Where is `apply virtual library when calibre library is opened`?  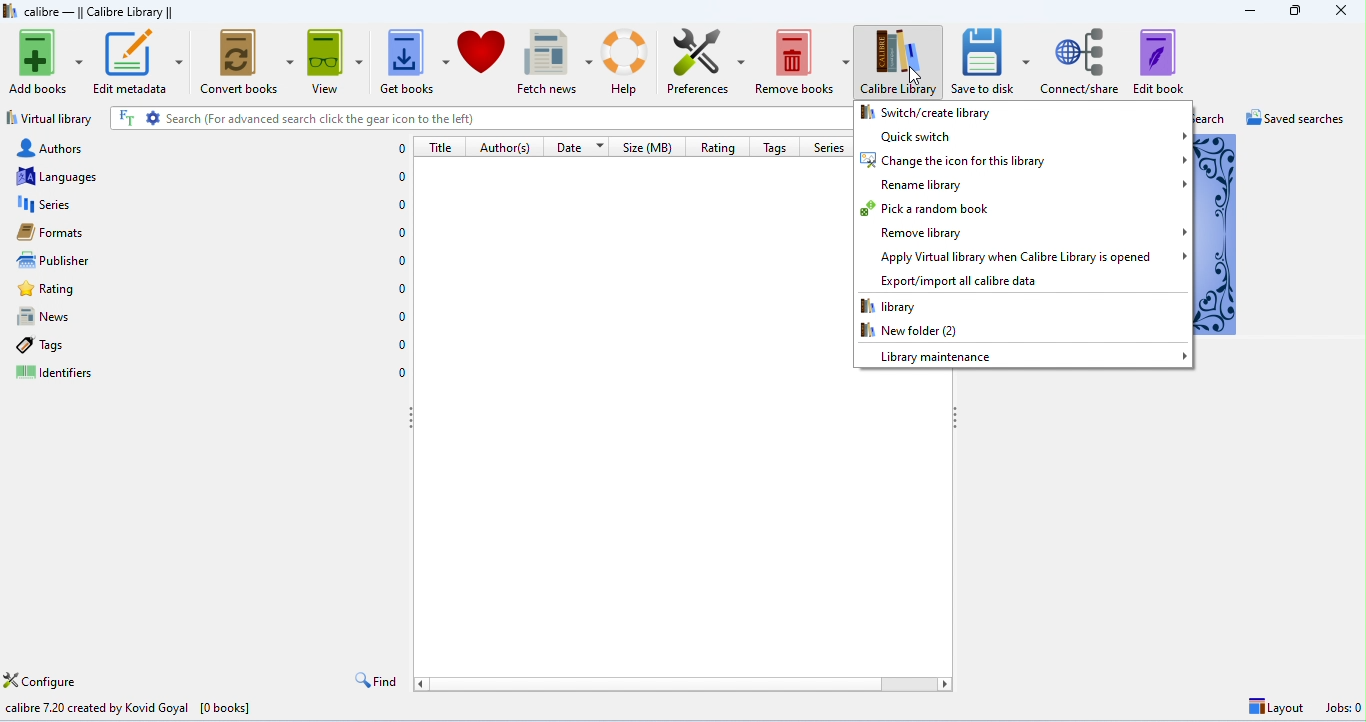 apply virtual library when calibre library is opened is located at coordinates (1024, 257).